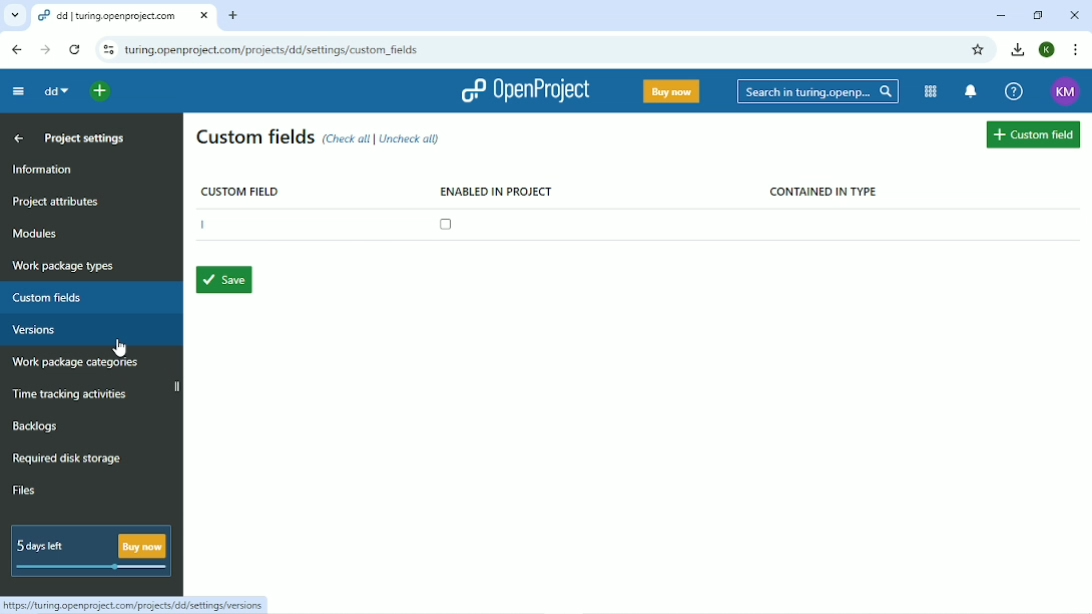  What do you see at coordinates (129, 345) in the screenshot?
I see `cursor` at bounding box center [129, 345].